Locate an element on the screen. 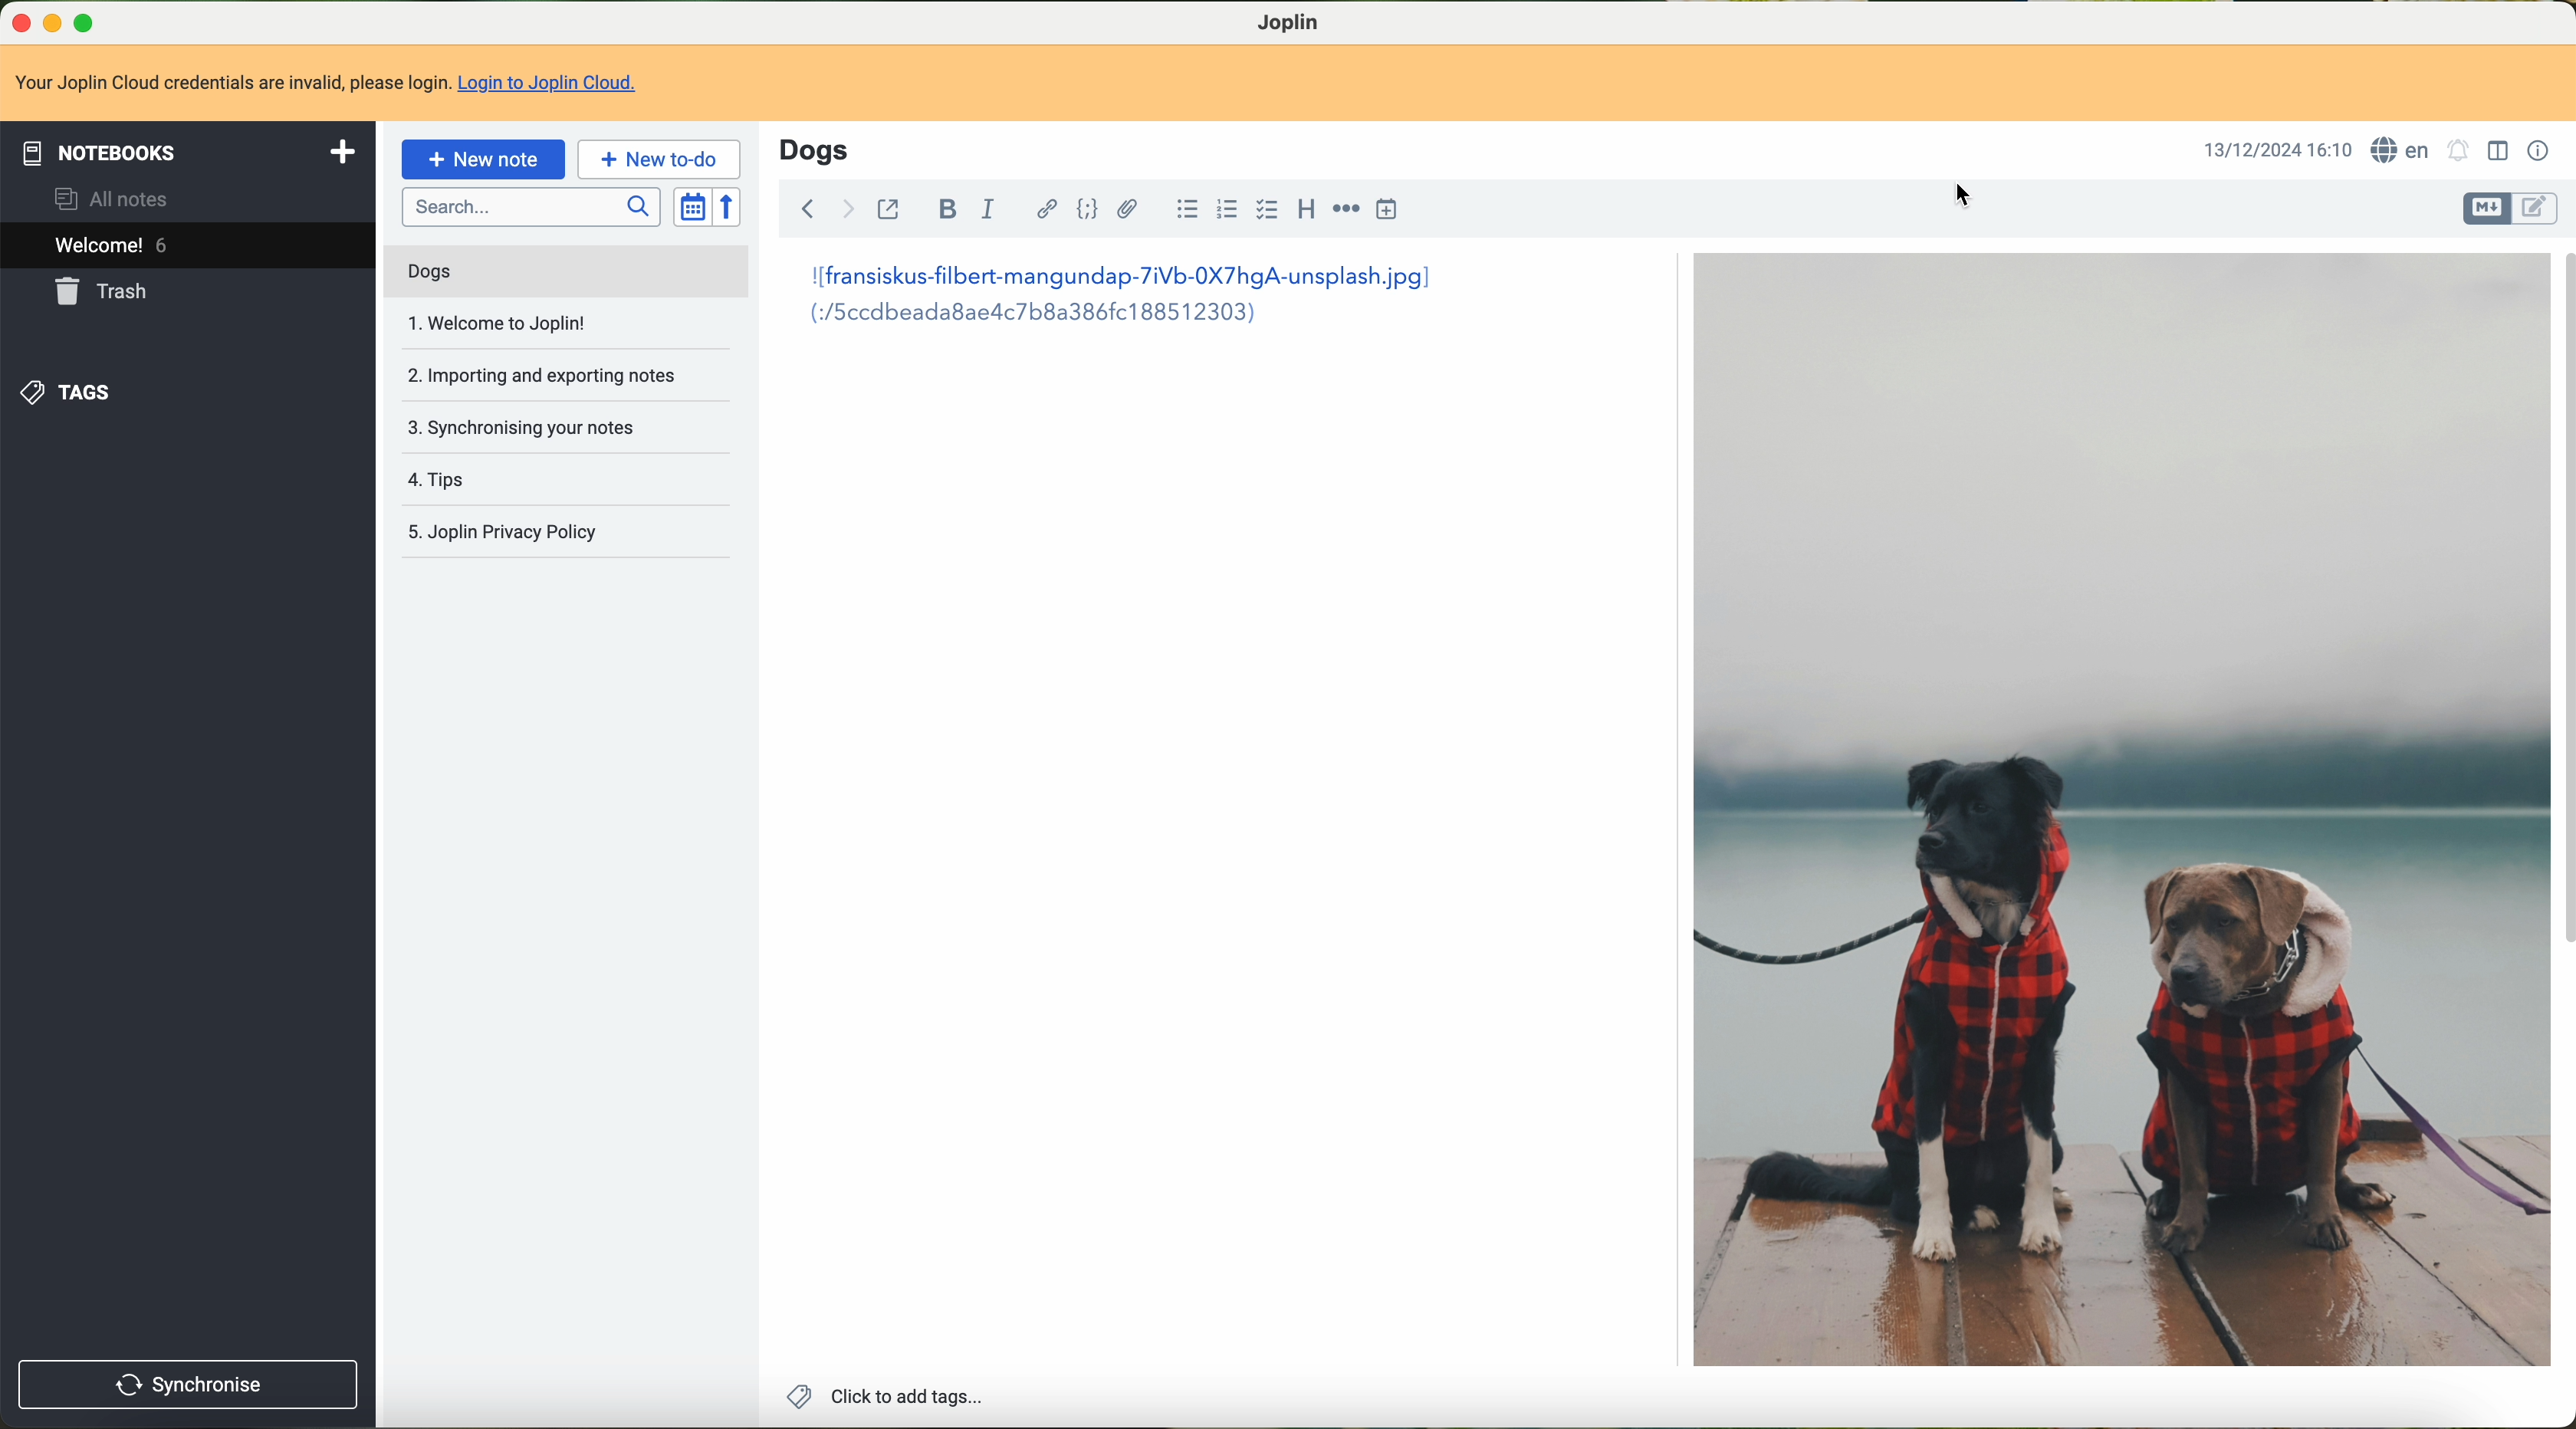 This screenshot has height=1429, width=2576. synchronise your notes is located at coordinates (522, 423).